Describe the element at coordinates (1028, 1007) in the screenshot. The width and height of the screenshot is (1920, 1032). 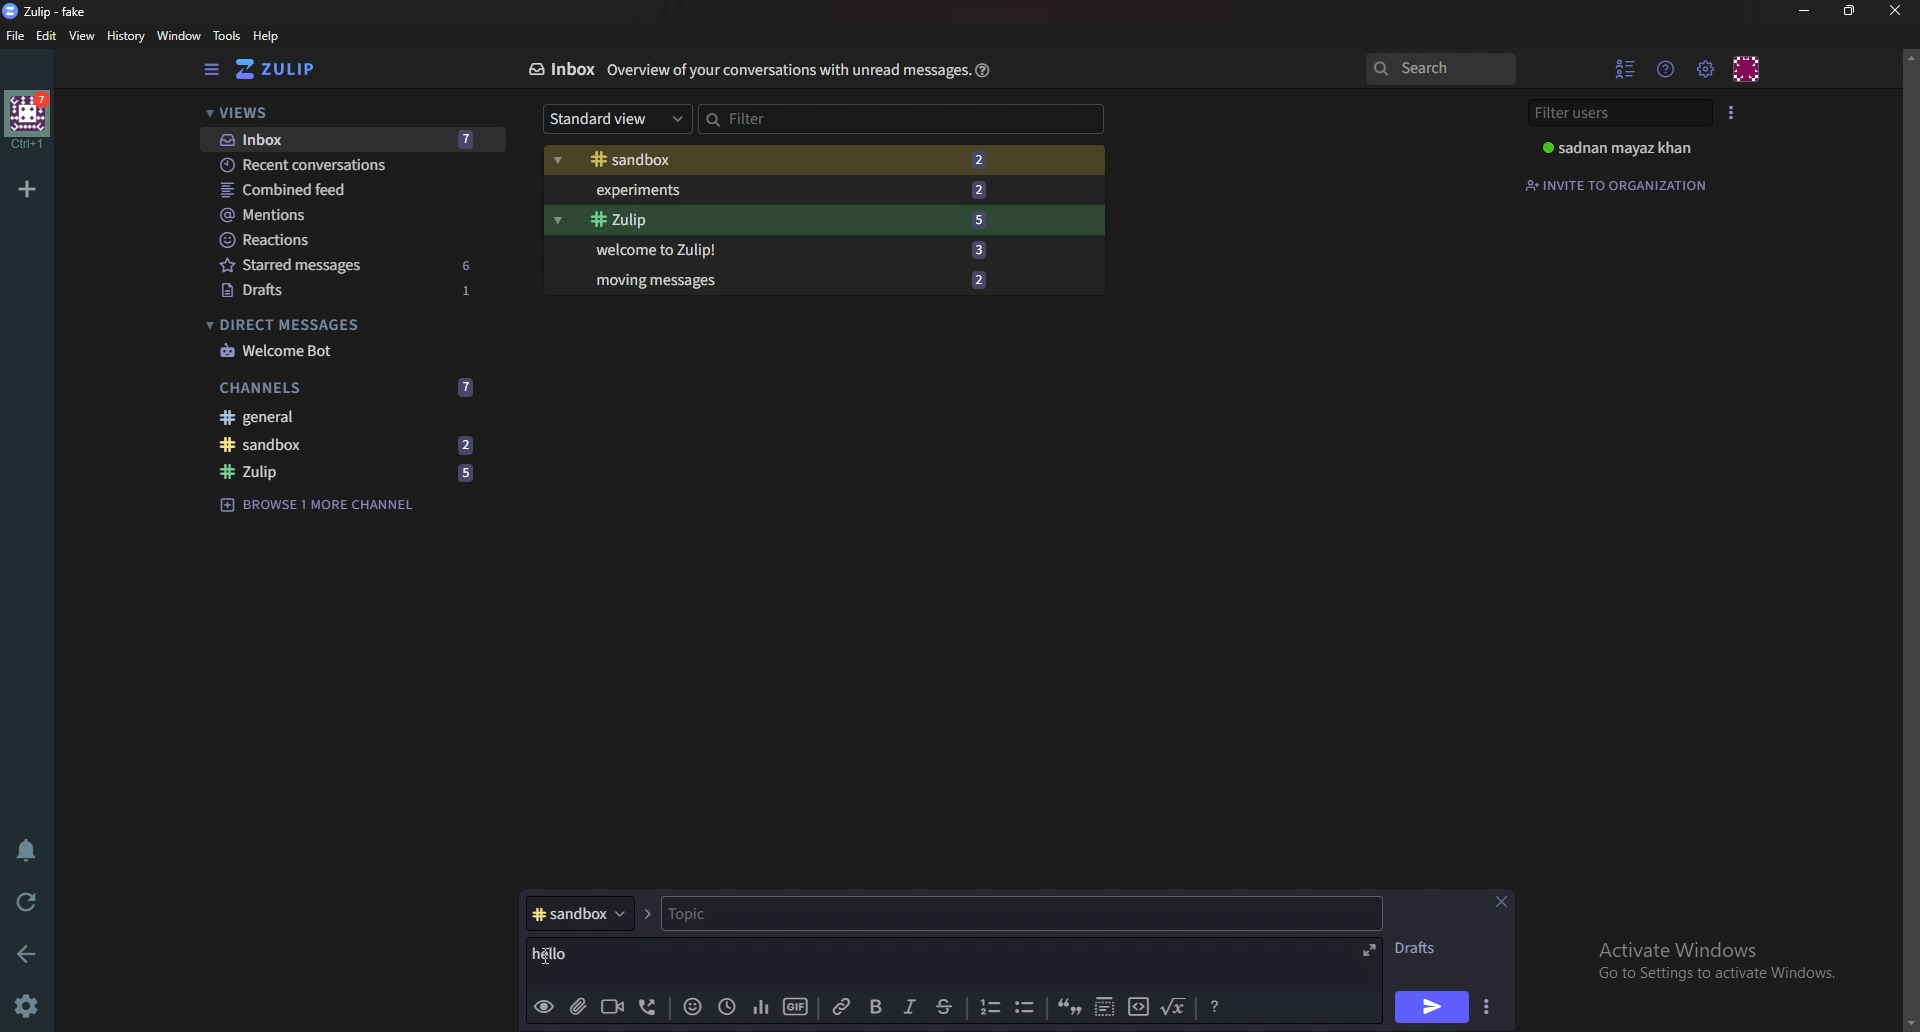
I see `Bullet list` at that location.